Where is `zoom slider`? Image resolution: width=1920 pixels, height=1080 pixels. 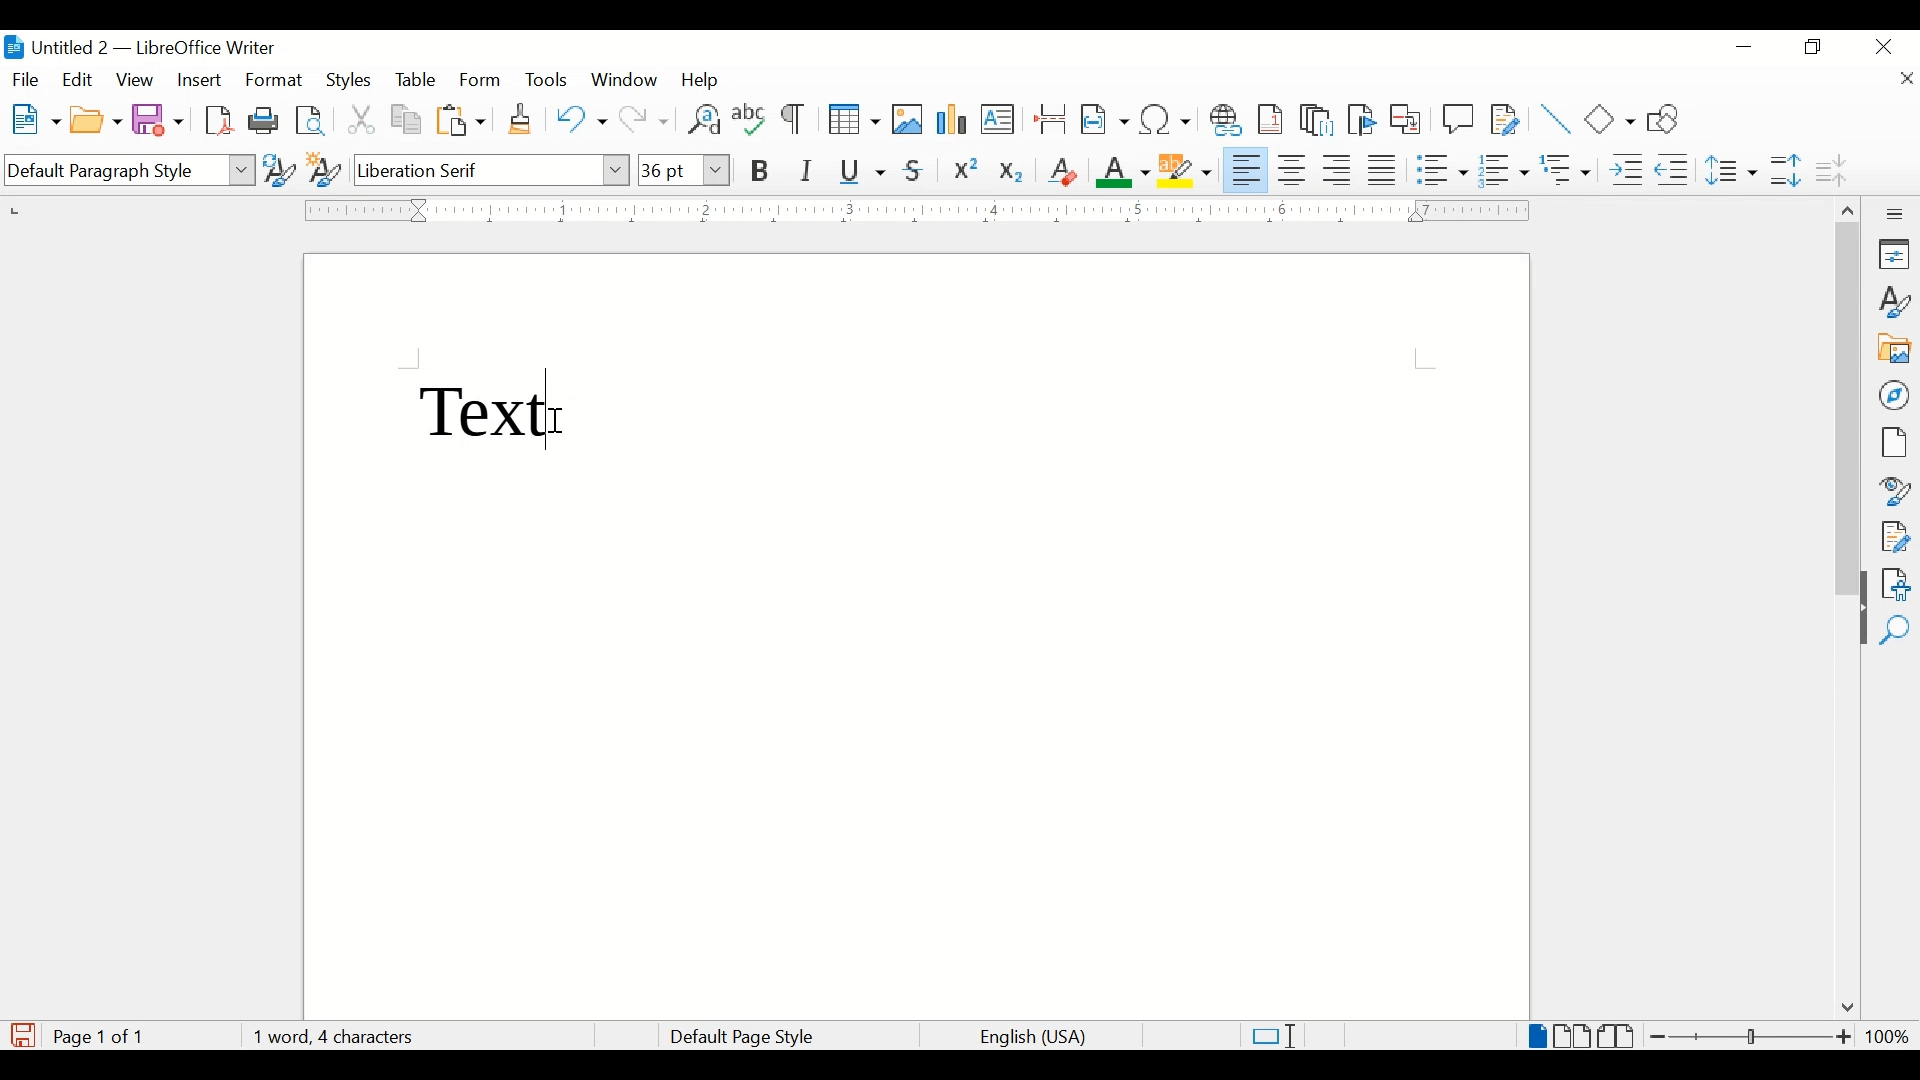
zoom slider is located at coordinates (1752, 1036).